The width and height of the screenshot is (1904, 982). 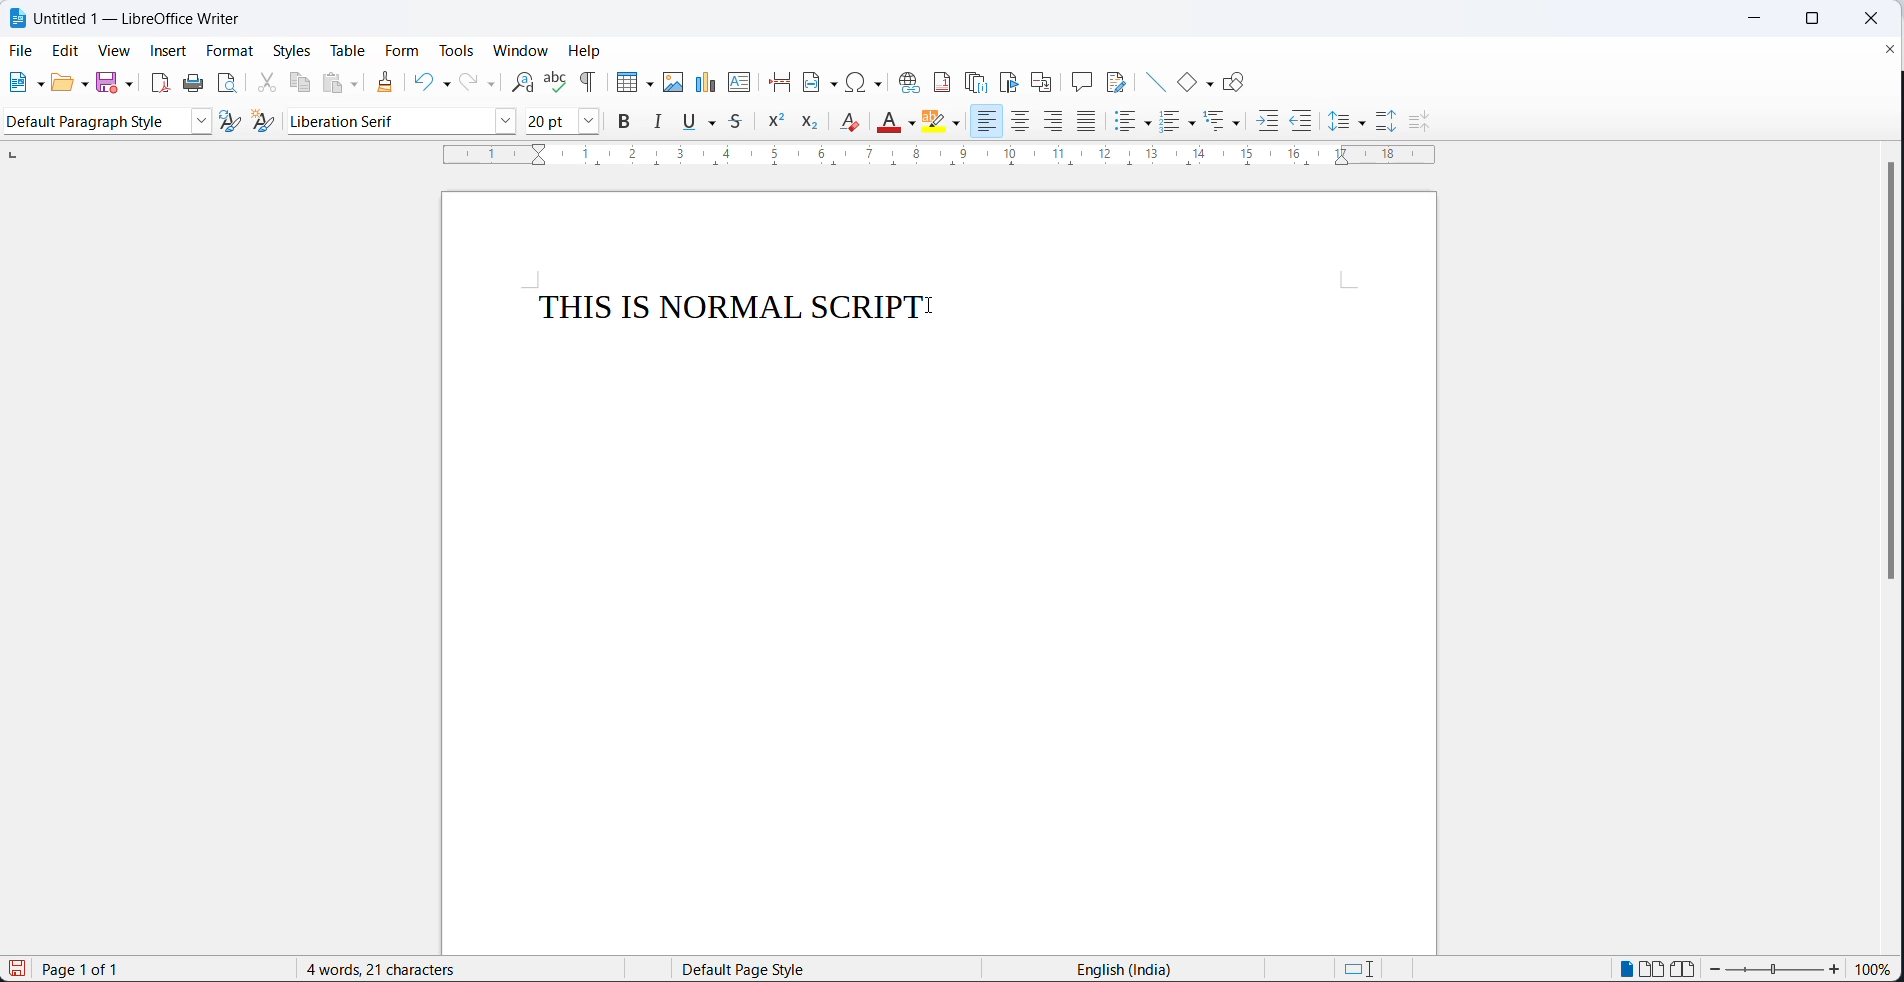 What do you see at coordinates (19, 969) in the screenshot?
I see `Save` at bounding box center [19, 969].